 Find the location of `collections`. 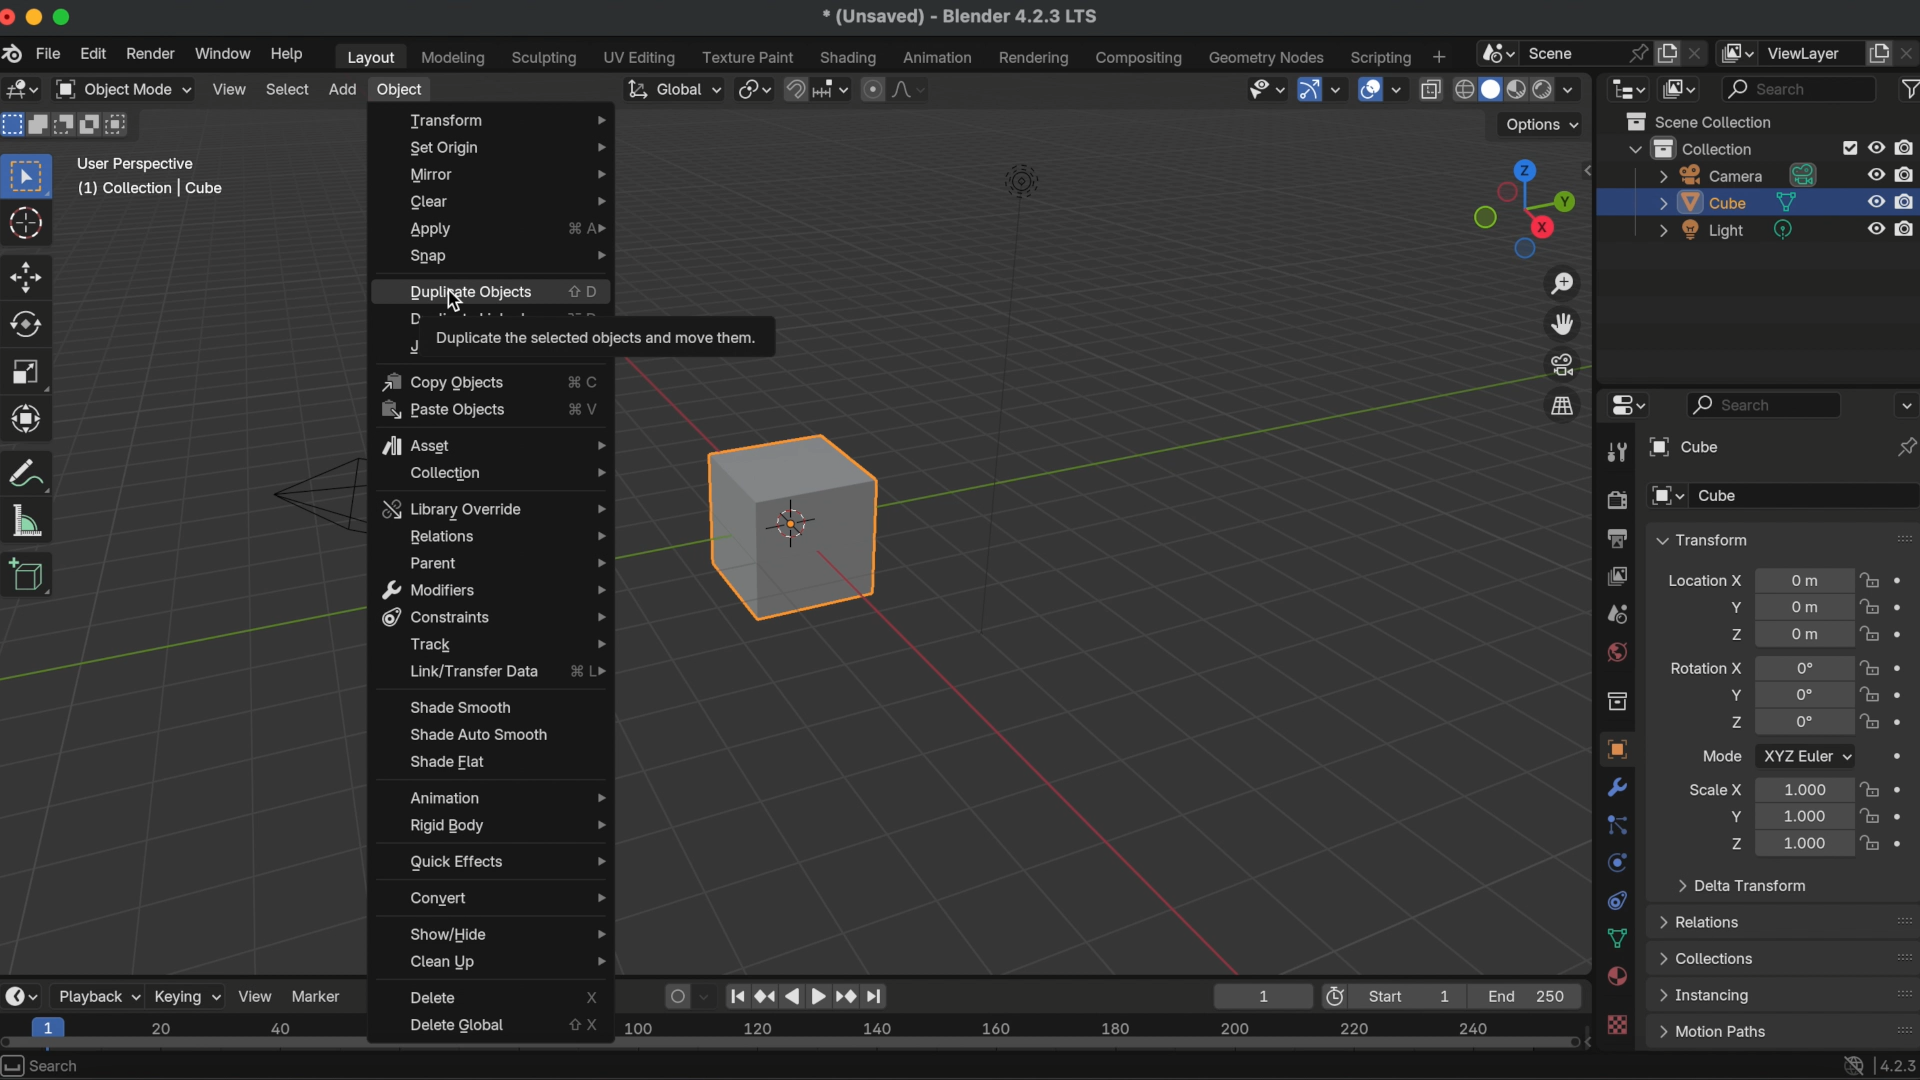

collections is located at coordinates (1708, 958).